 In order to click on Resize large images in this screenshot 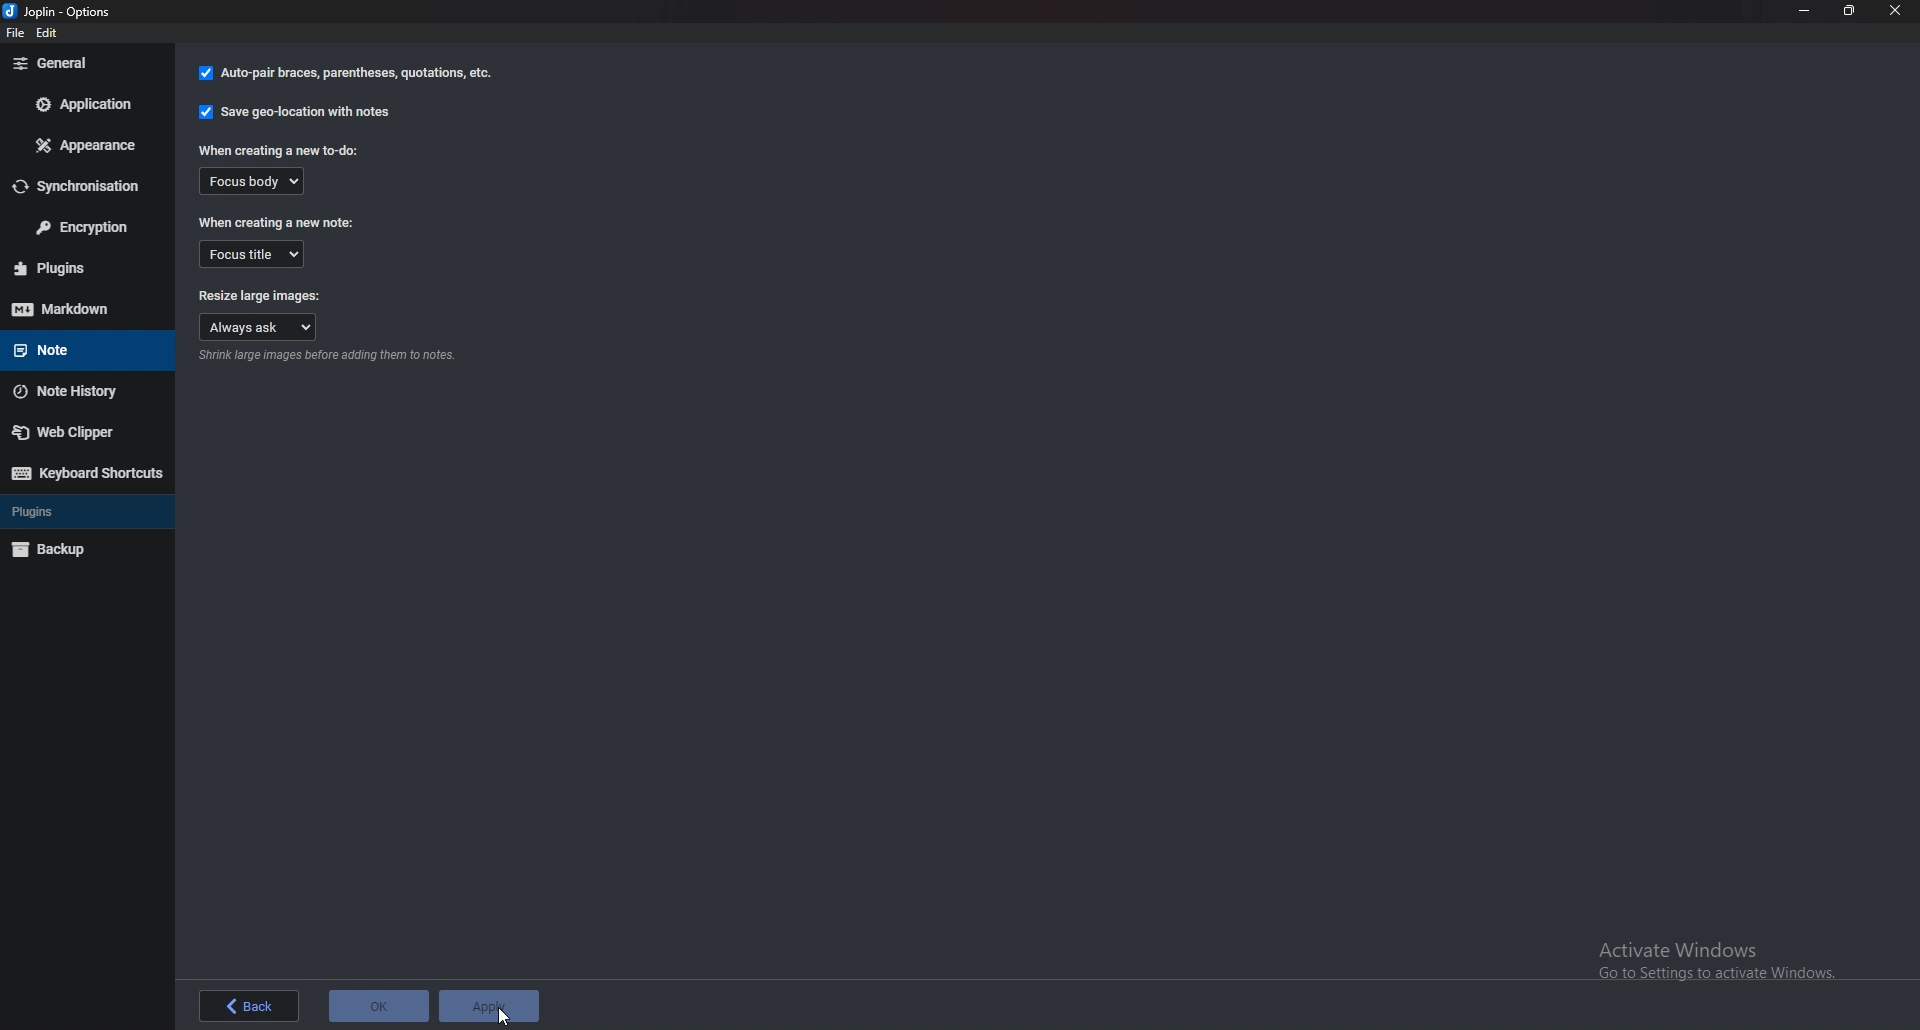, I will do `click(259, 292)`.